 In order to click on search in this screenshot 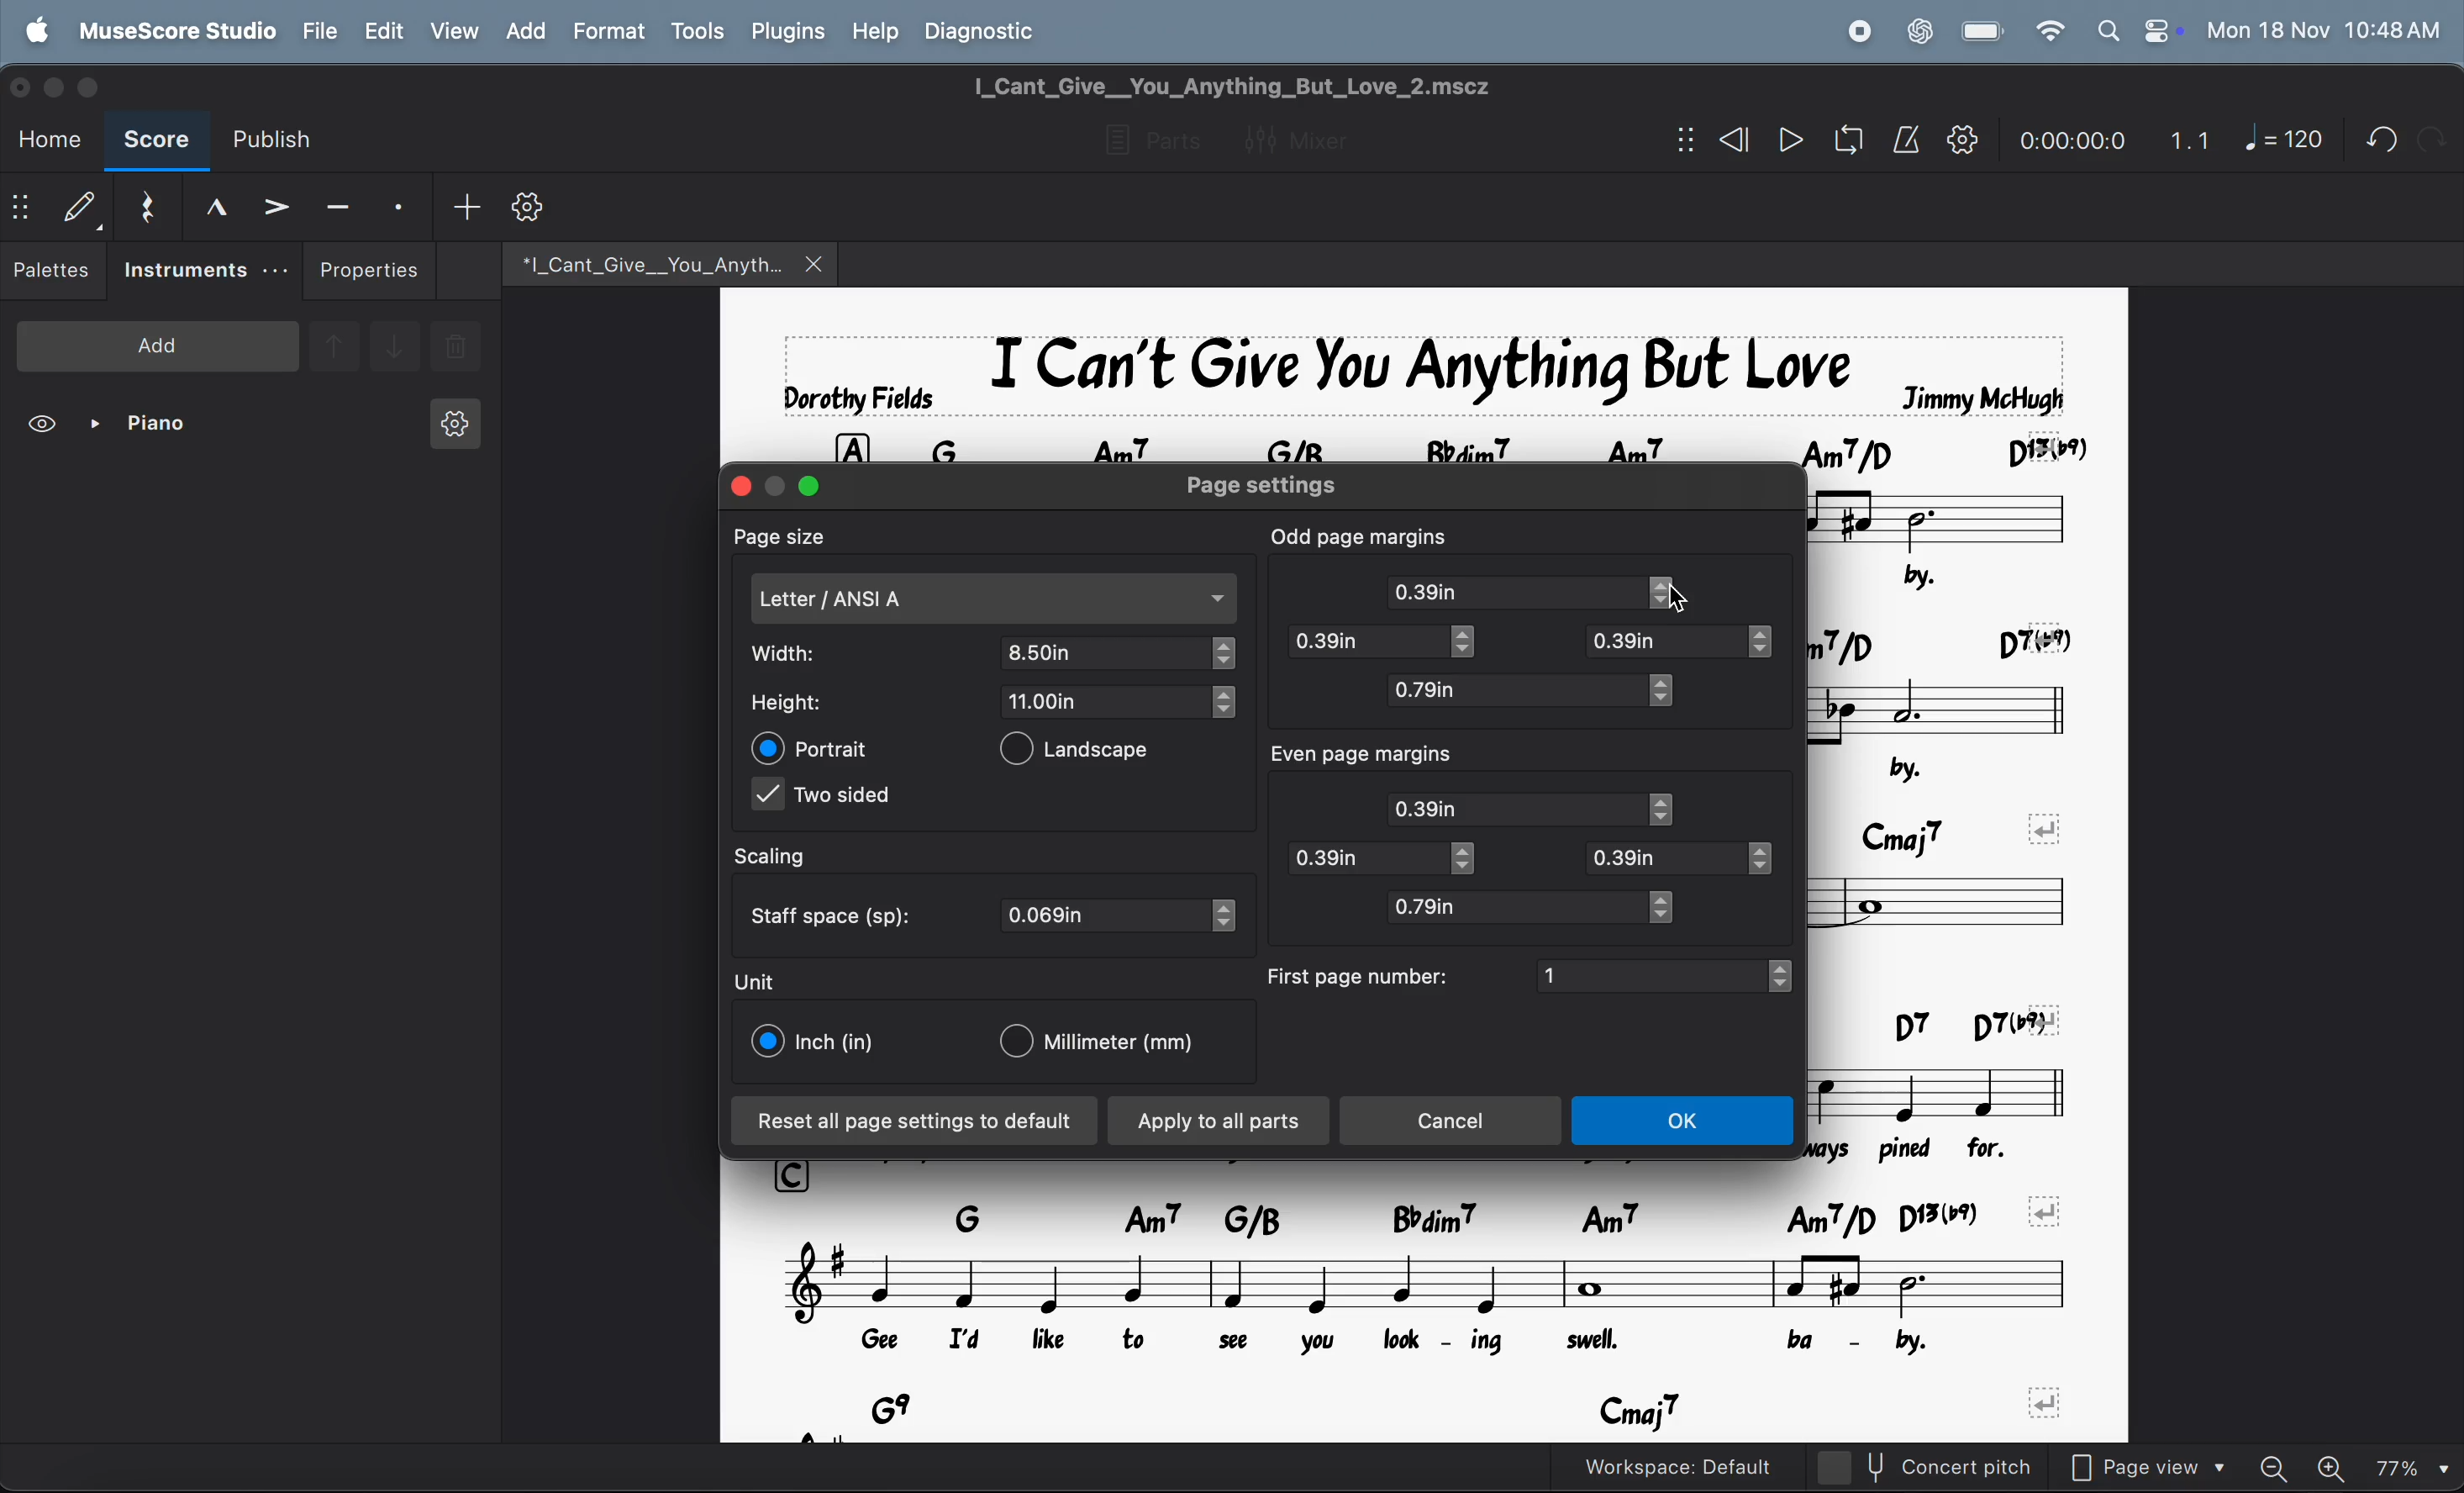, I will do `click(2106, 30)`.